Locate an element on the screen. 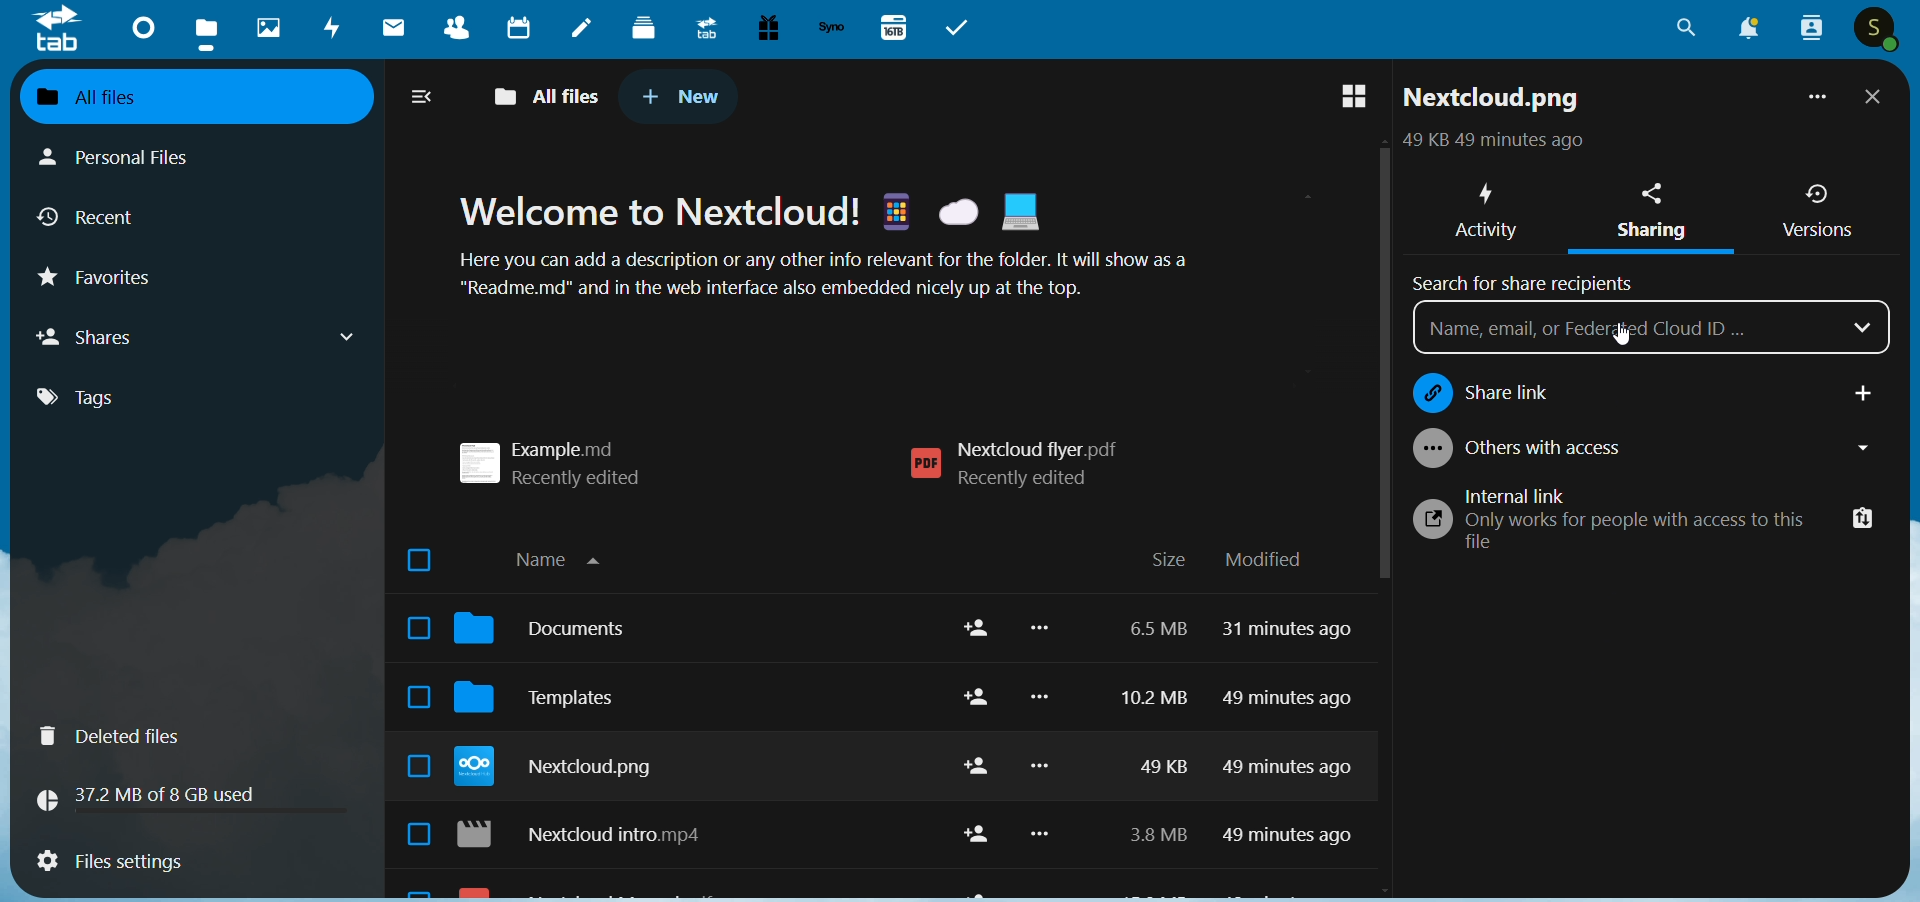  welcome text is located at coordinates (852, 251).